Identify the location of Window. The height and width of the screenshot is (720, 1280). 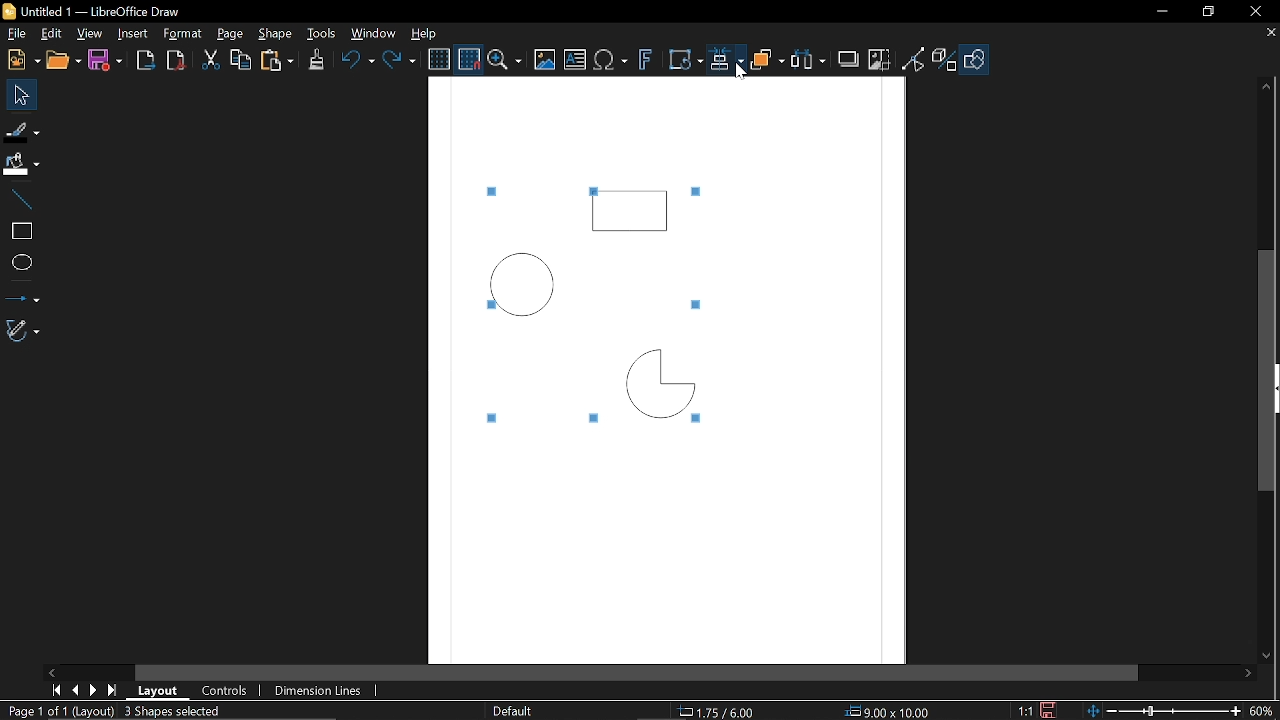
(371, 34).